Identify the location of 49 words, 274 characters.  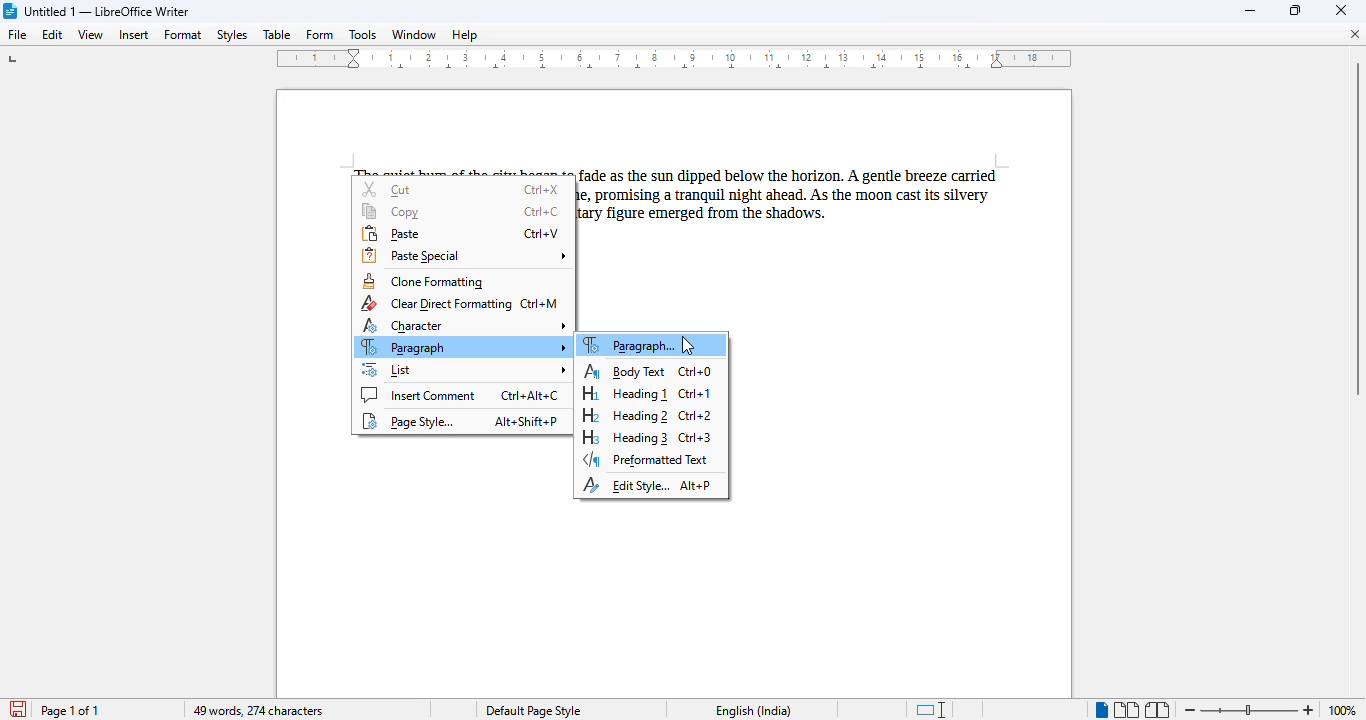
(257, 711).